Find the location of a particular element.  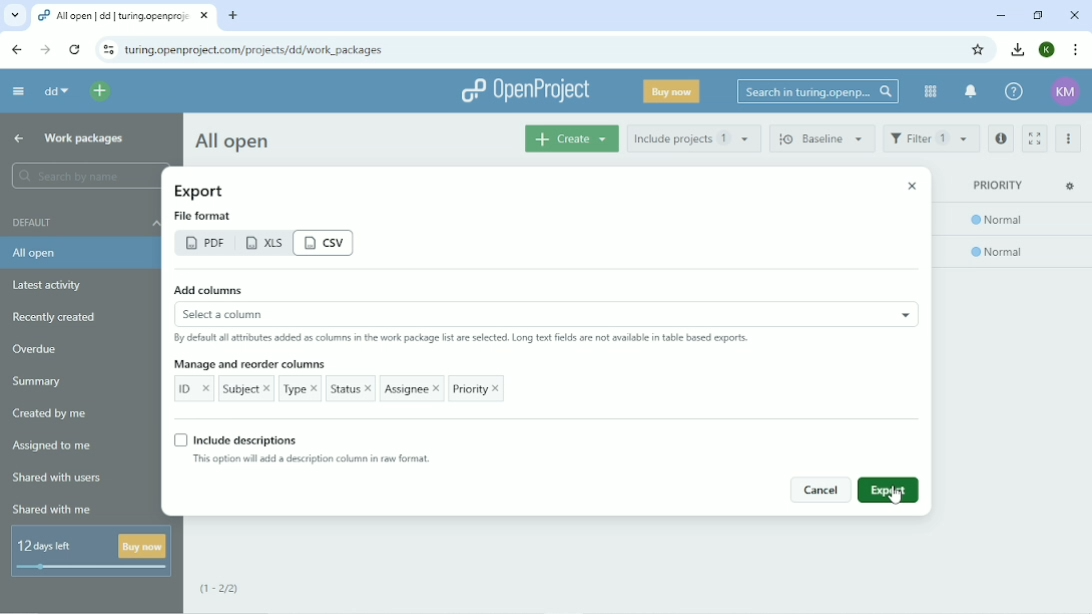

To notification center is located at coordinates (970, 92).